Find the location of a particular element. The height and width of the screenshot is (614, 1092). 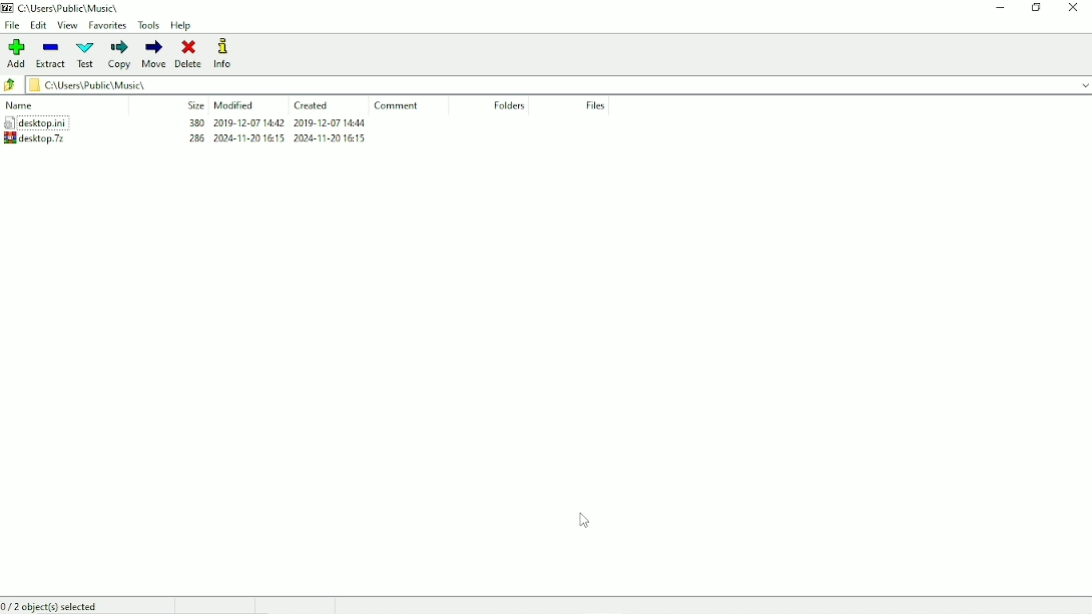

Modified is located at coordinates (234, 105).